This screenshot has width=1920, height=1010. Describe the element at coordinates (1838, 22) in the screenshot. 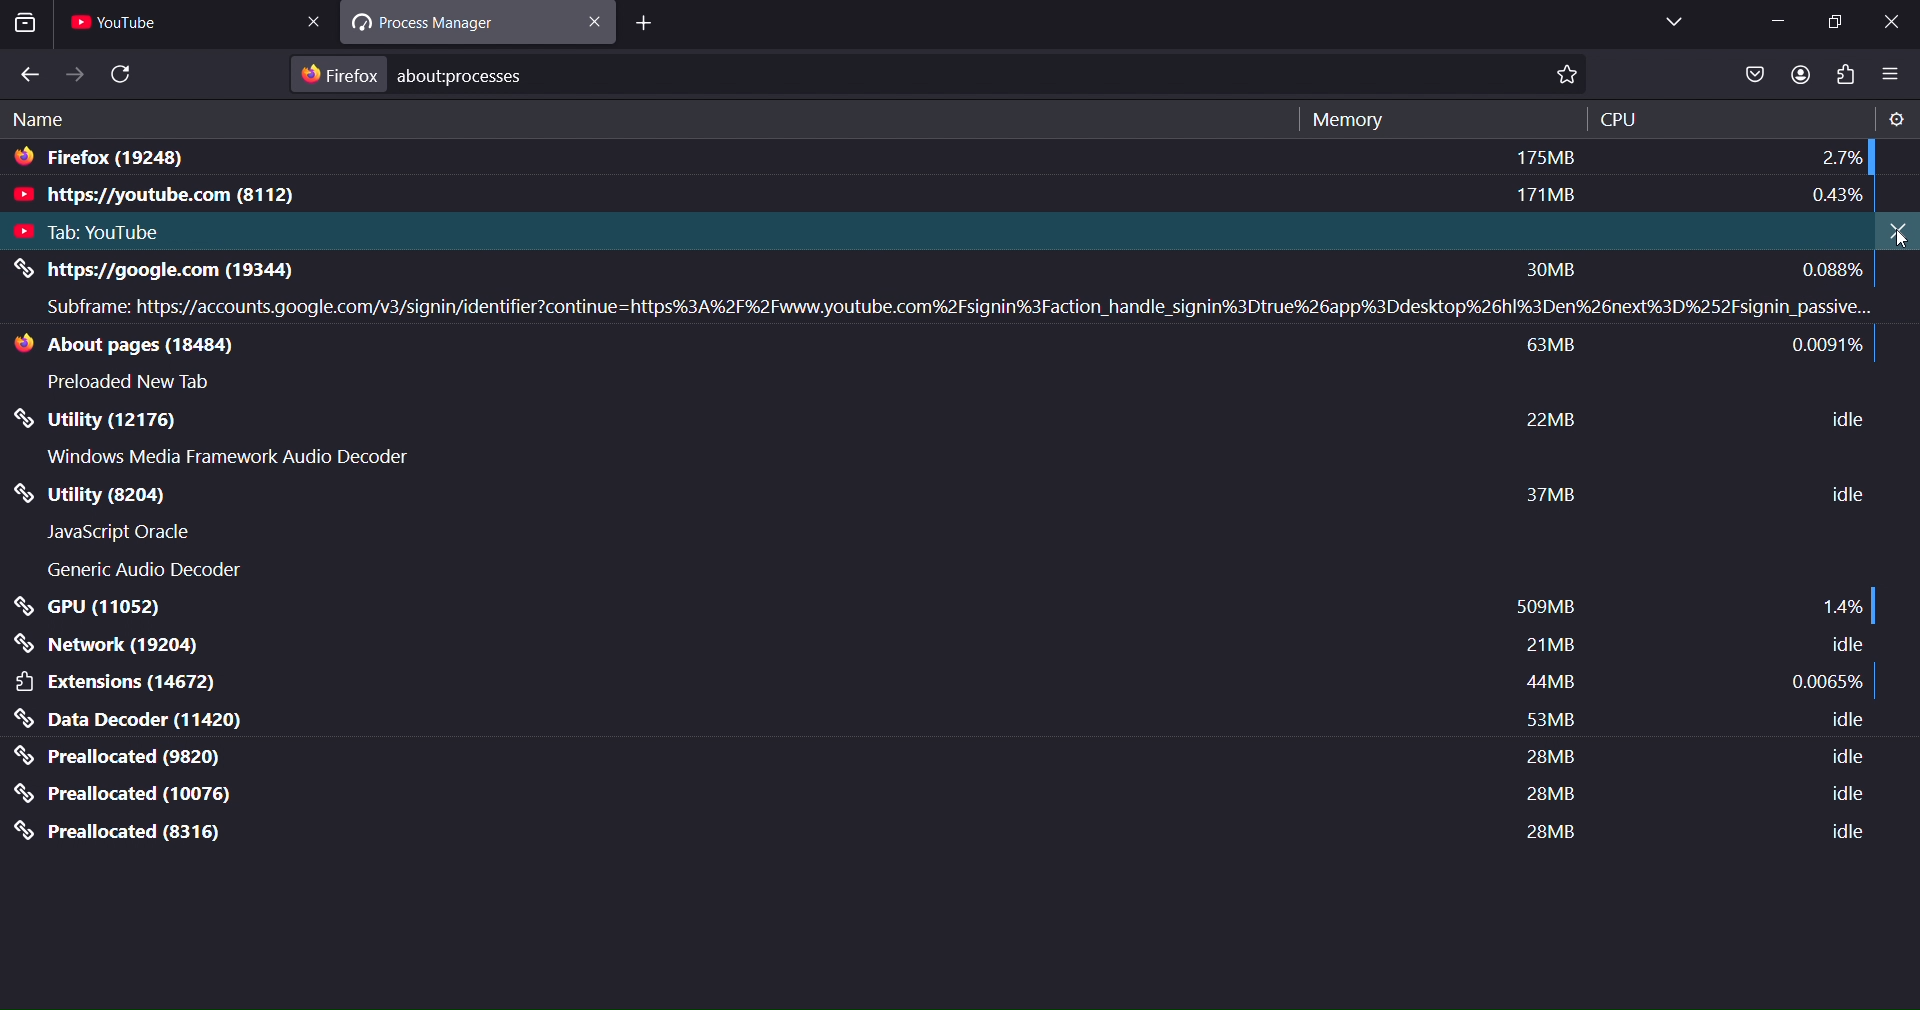

I see `restore down` at that location.